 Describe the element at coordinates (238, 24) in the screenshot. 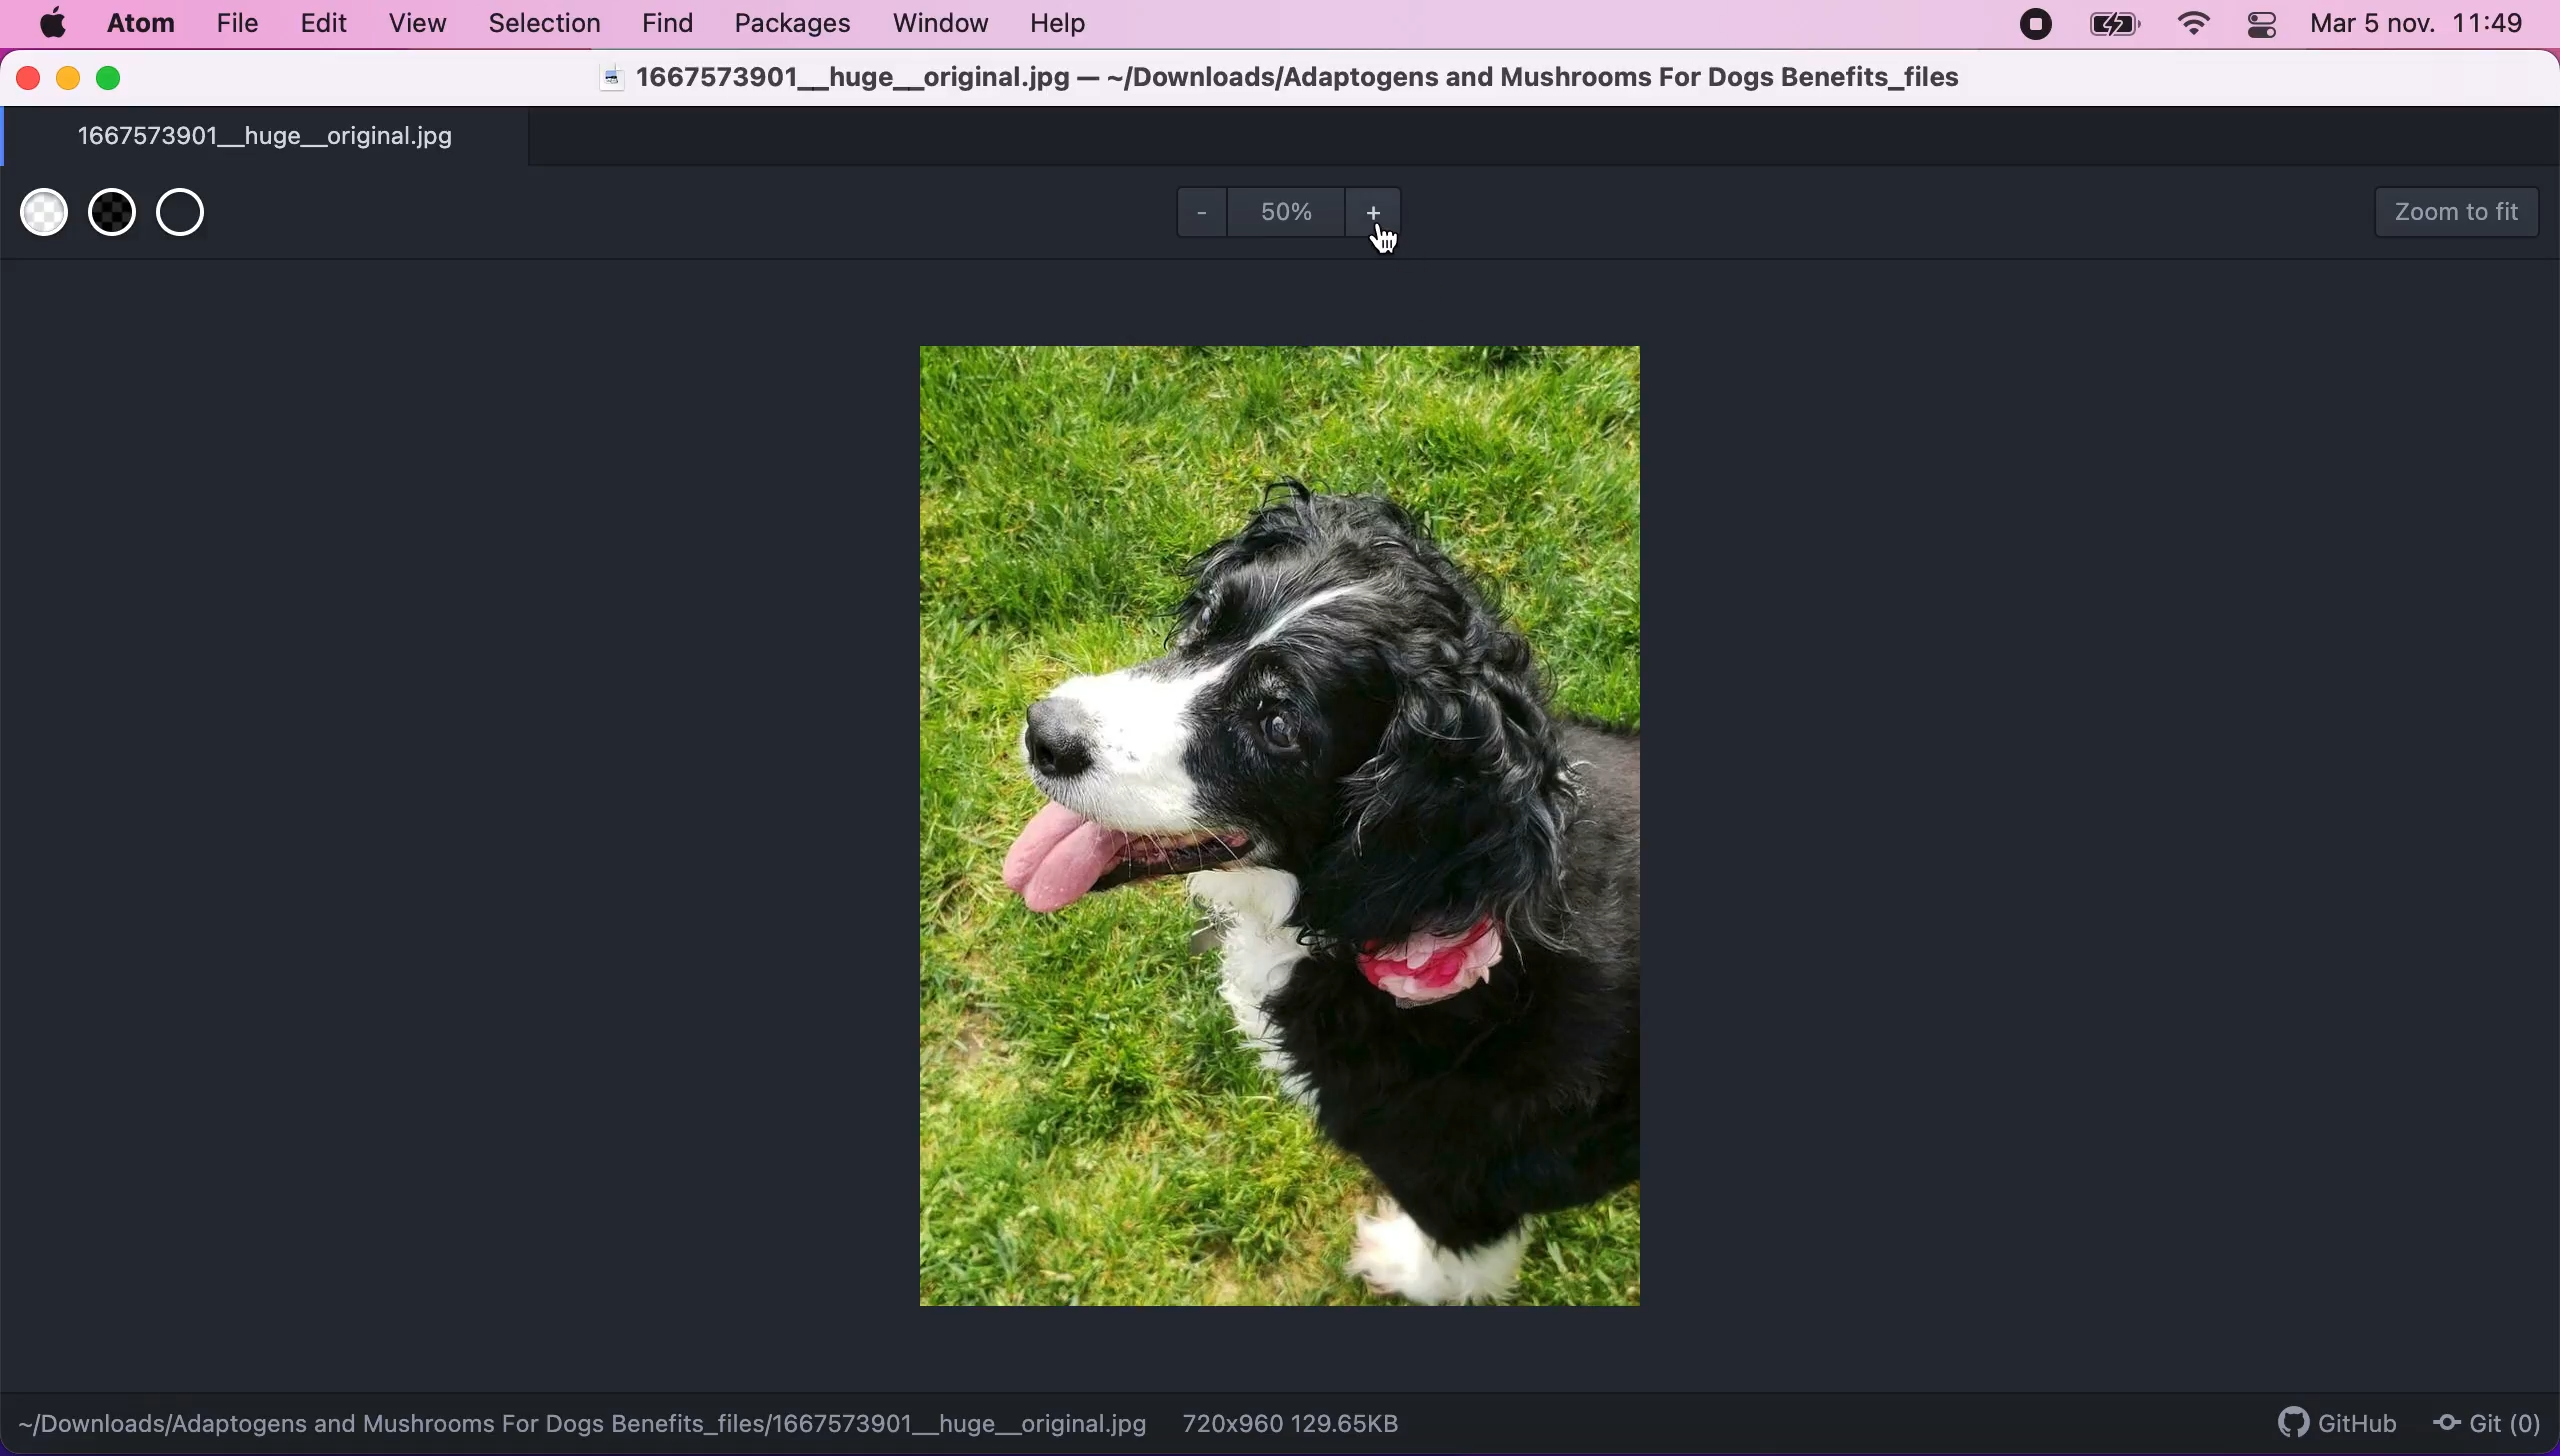

I see `file` at that location.